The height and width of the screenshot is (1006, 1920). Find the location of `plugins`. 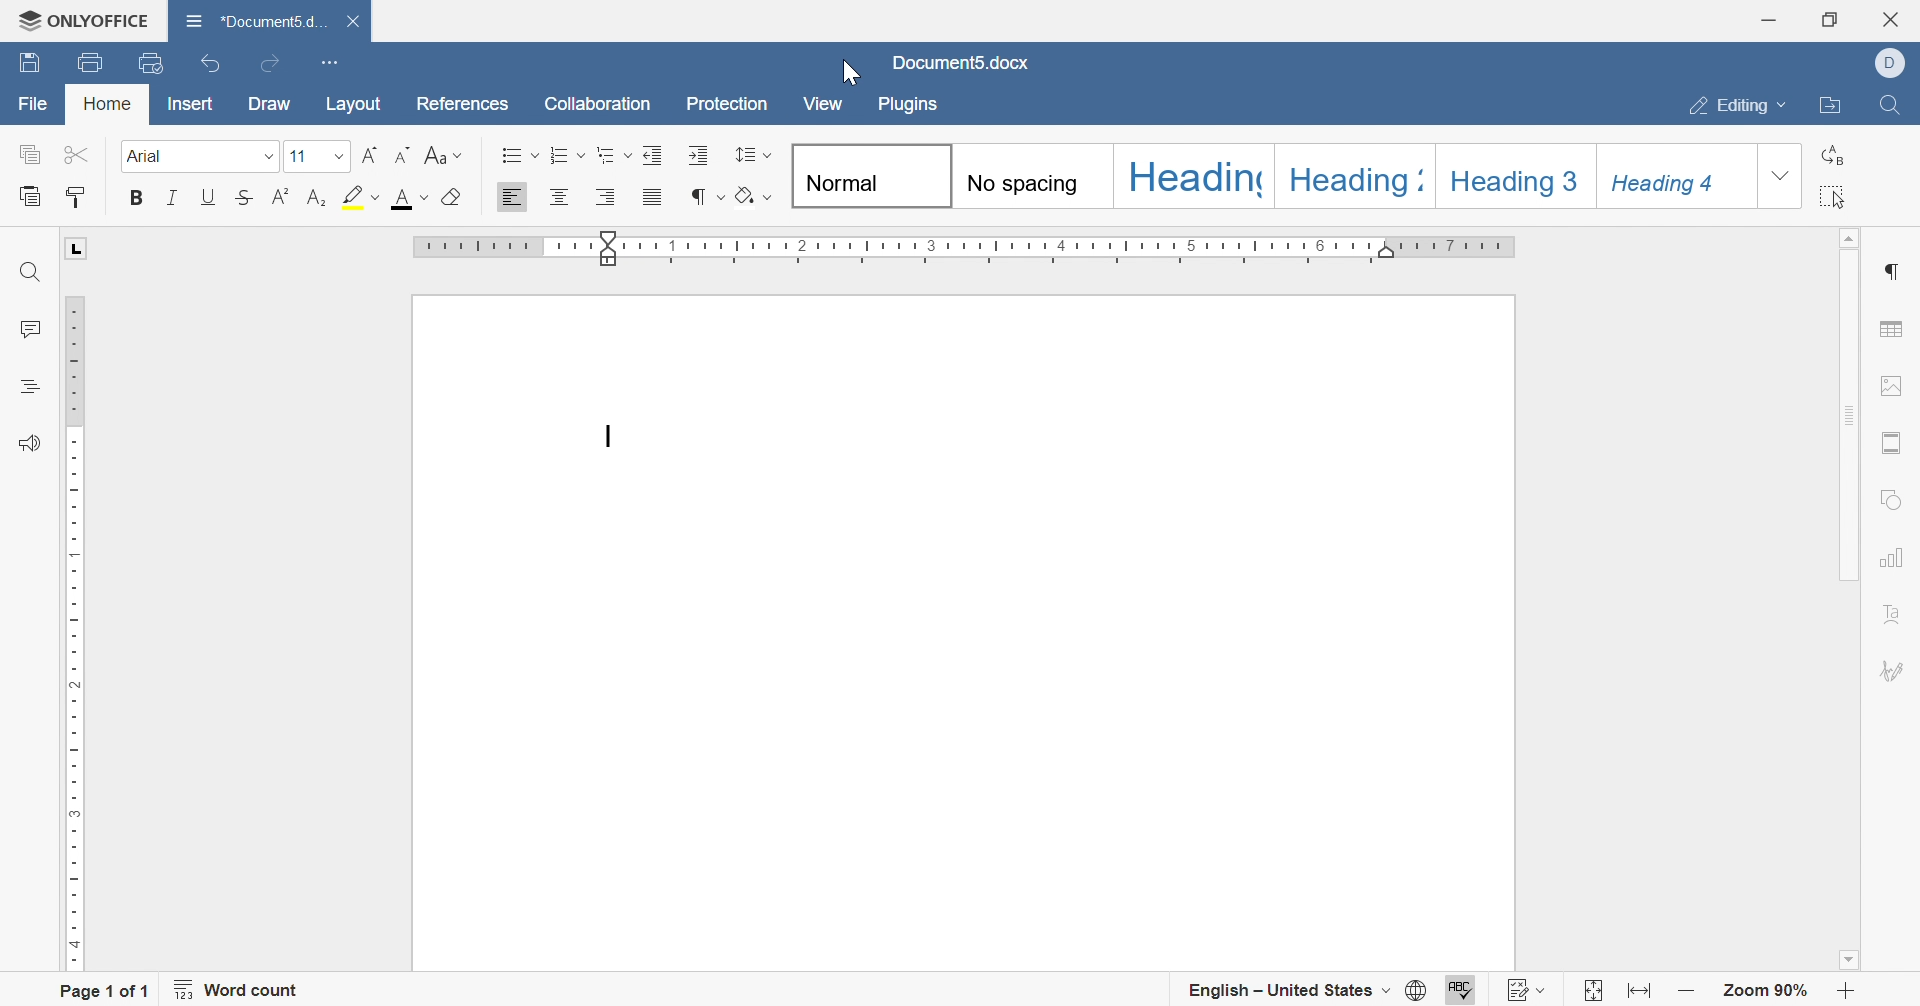

plugins is located at coordinates (911, 108).